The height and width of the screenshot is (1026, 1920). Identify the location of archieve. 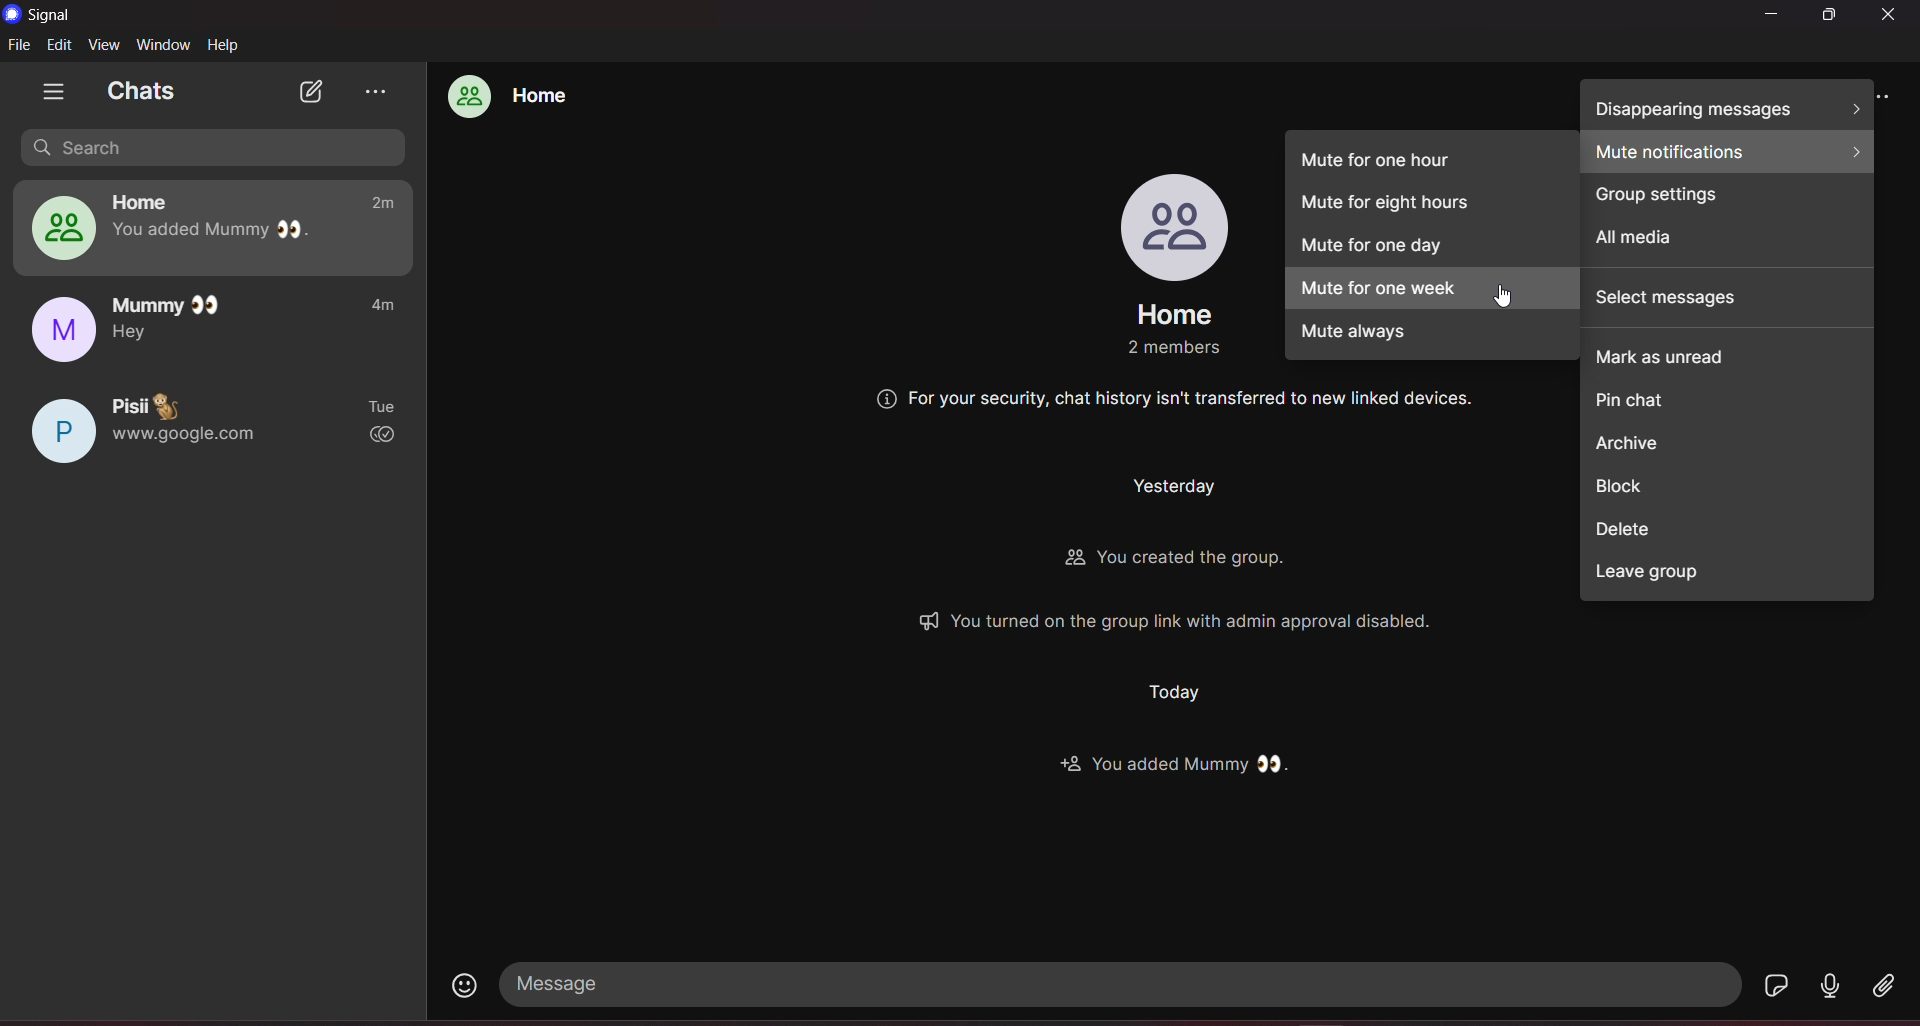
(1725, 445).